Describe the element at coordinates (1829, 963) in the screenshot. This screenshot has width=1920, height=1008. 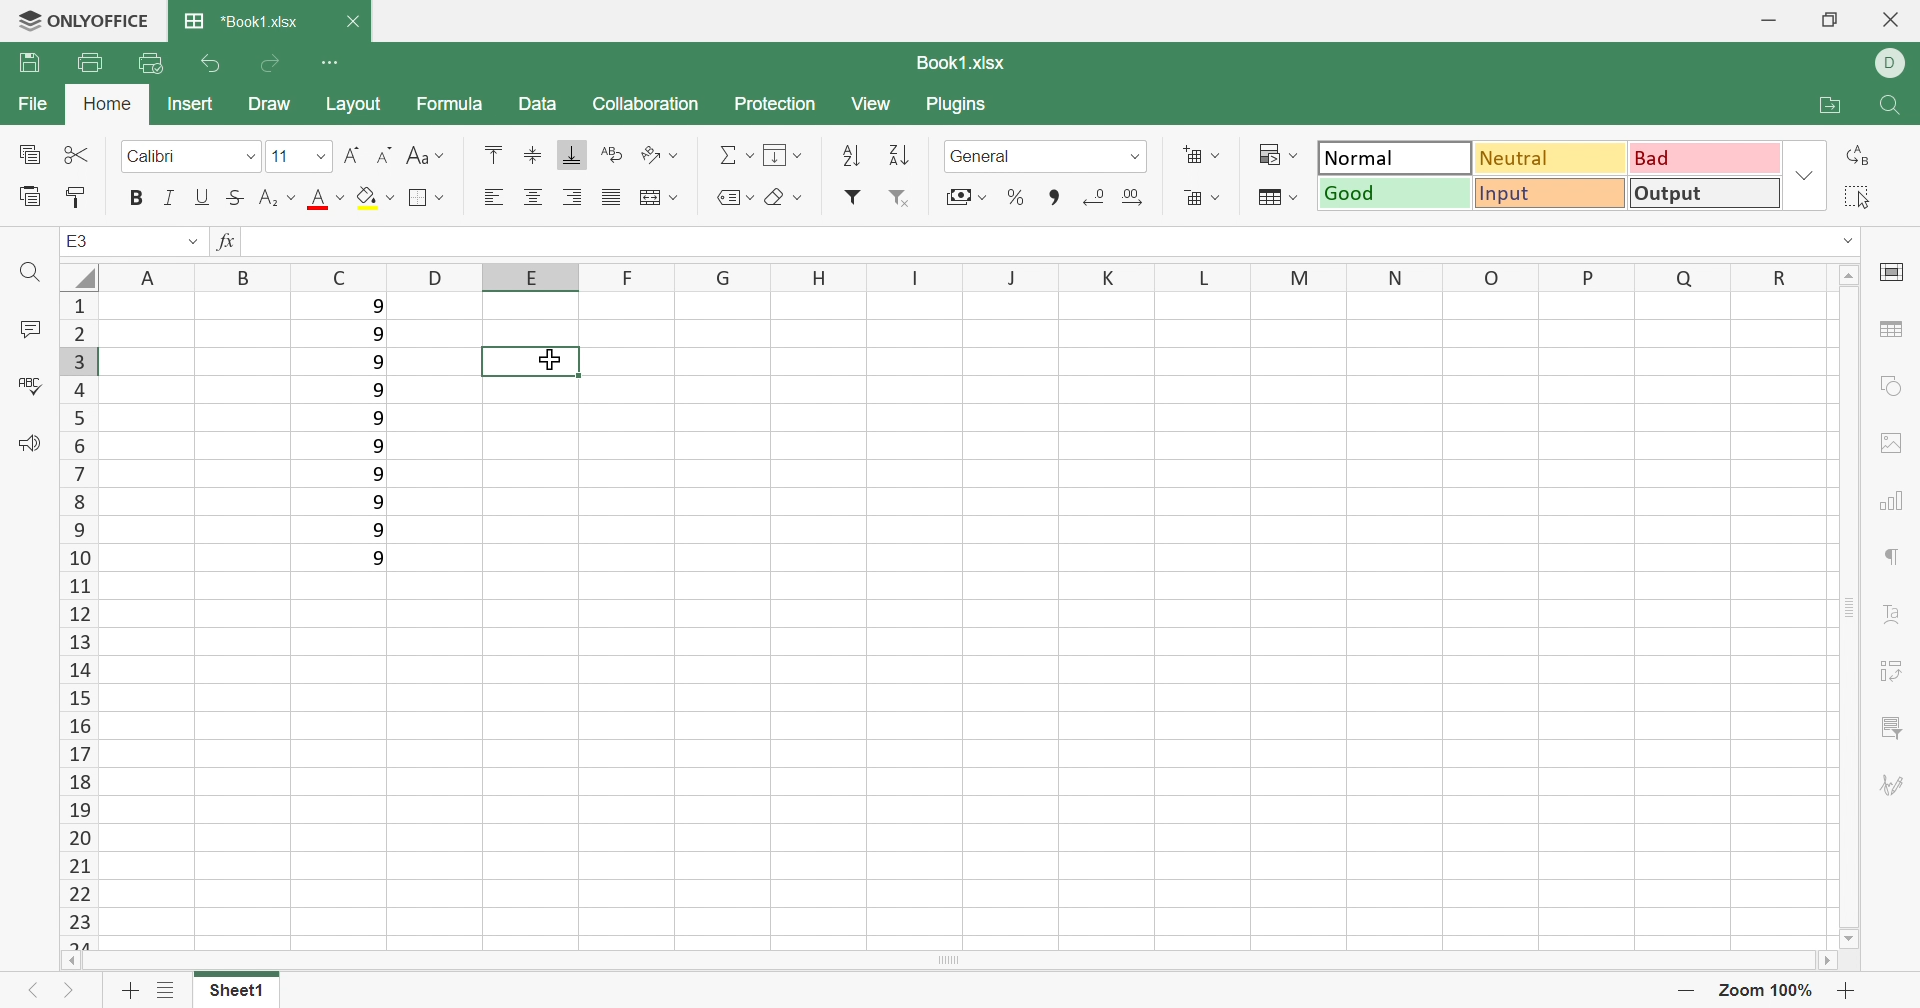
I see `Scroll Right` at that location.